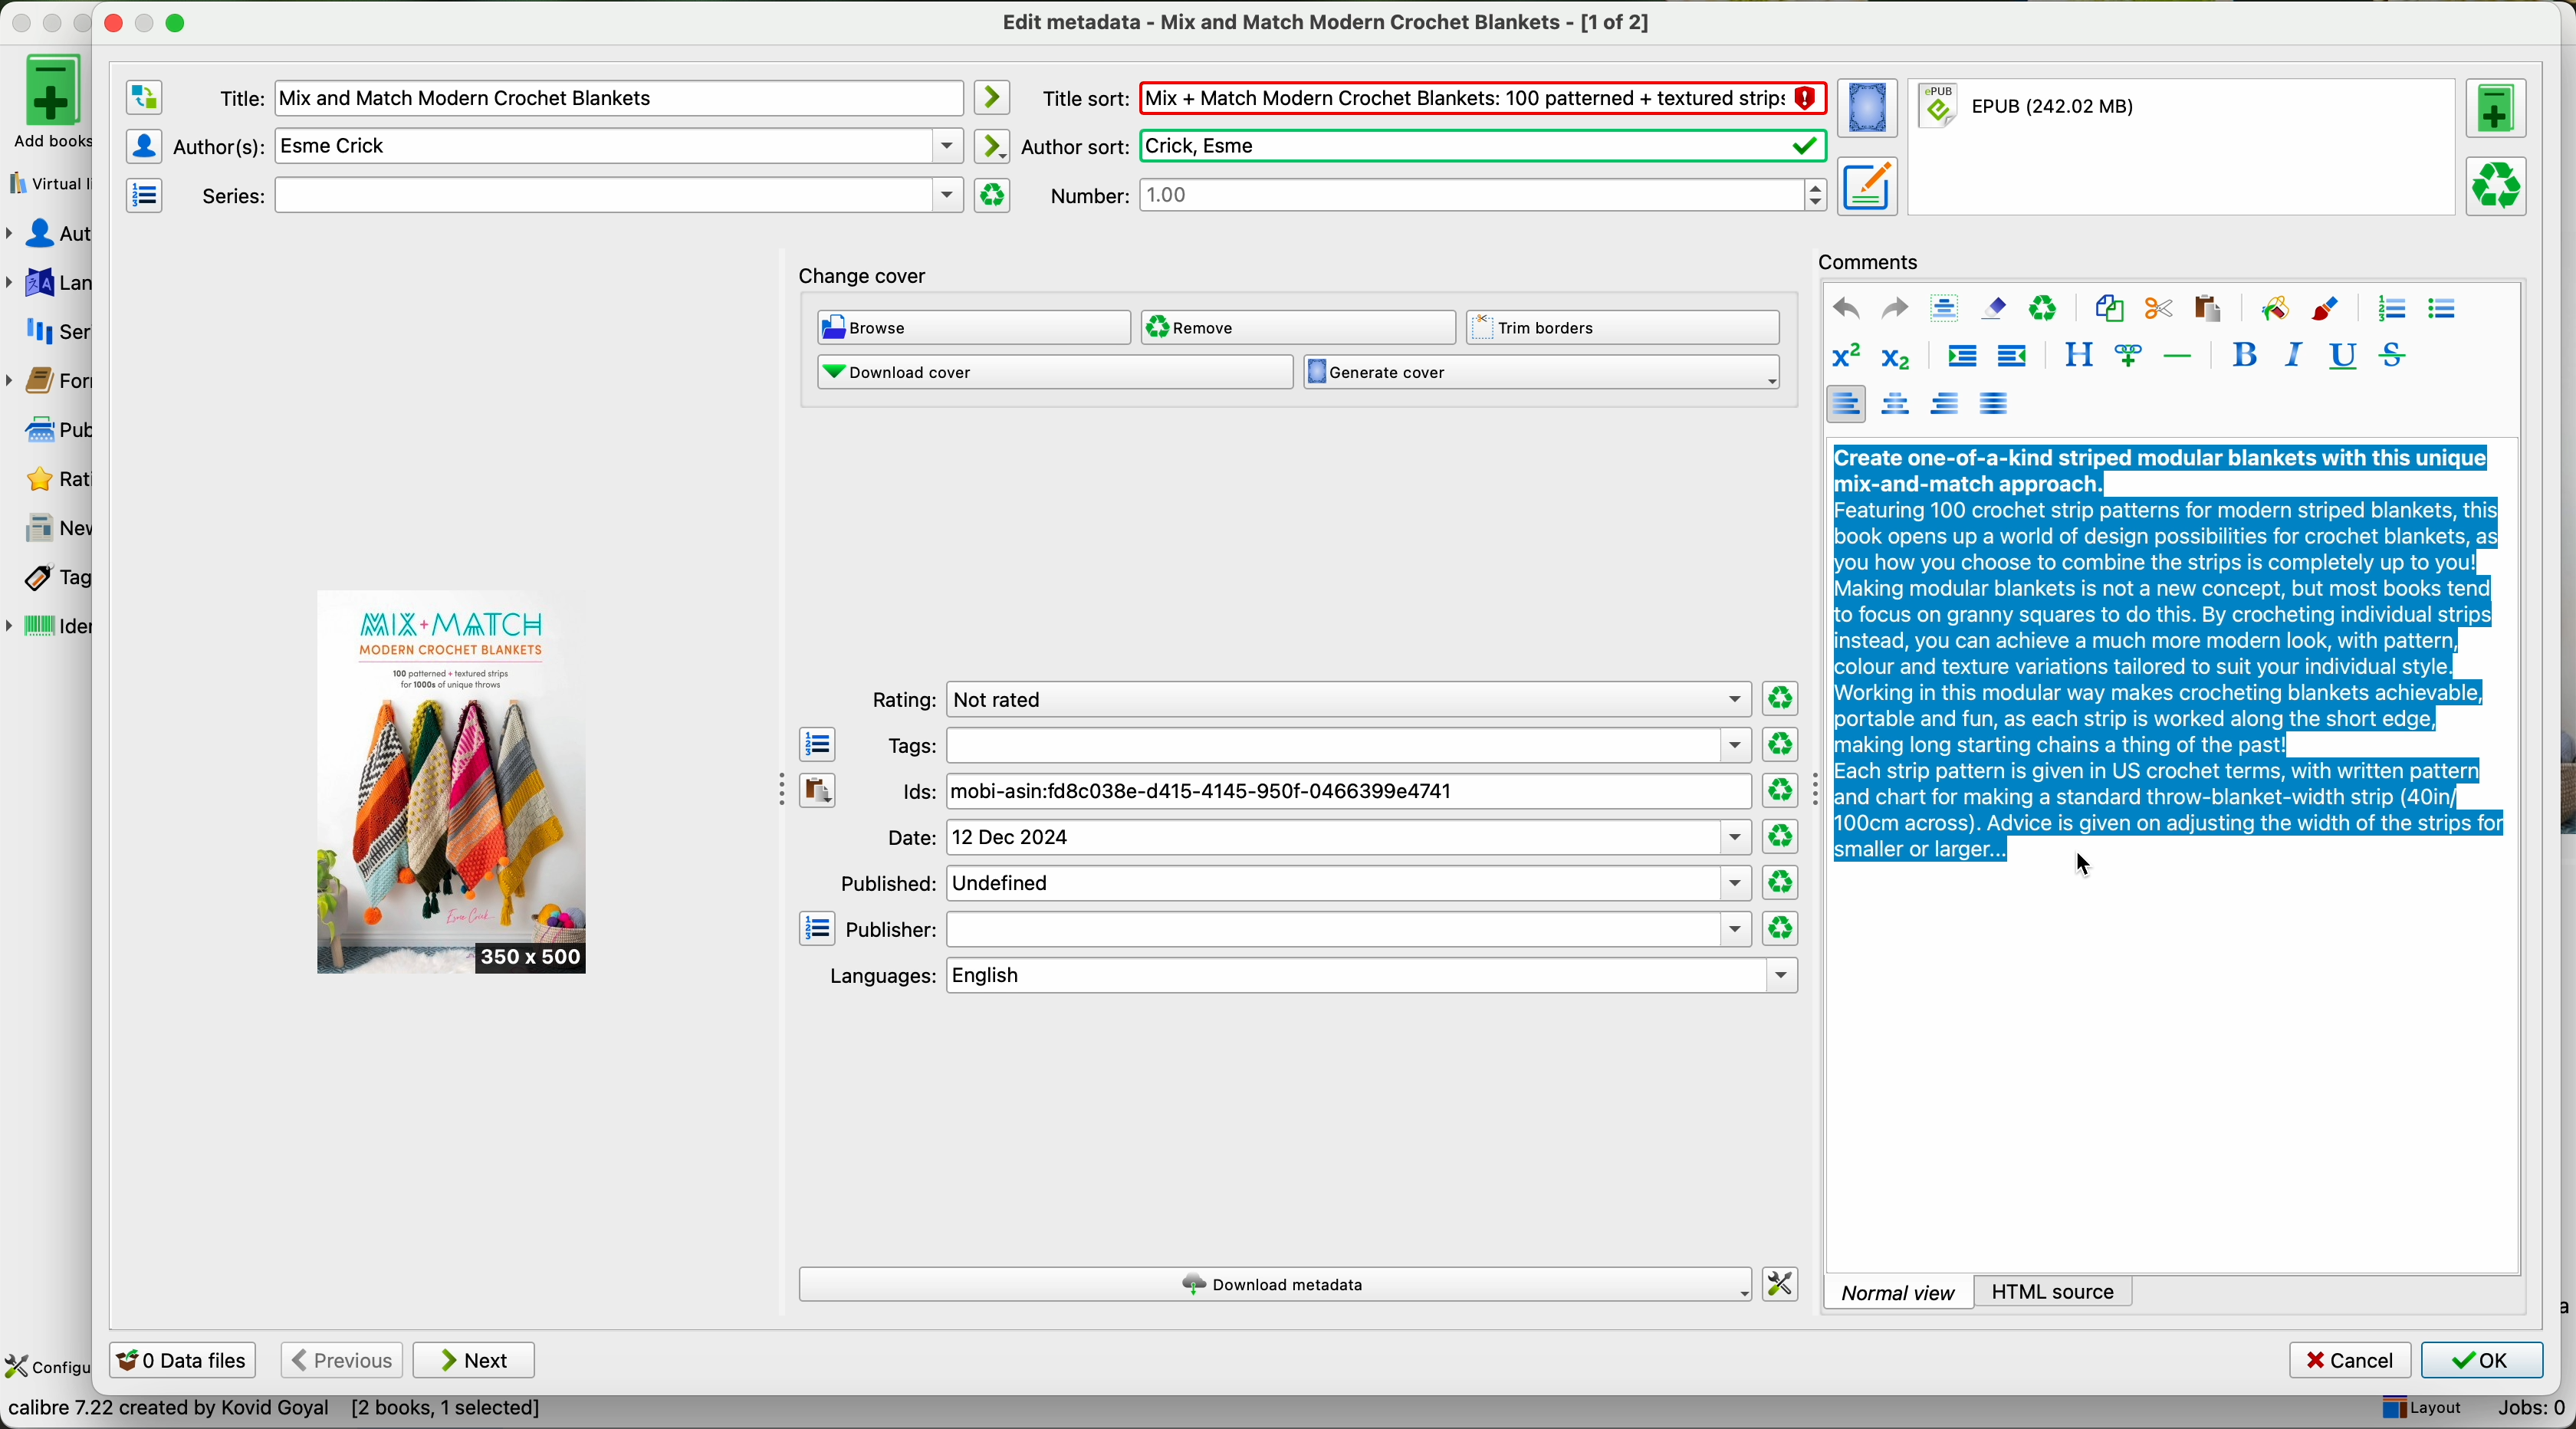  What do you see at coordinates (151, 21) in the screenshot?
I see `disable minimize window` at bounding box center [151, 21].